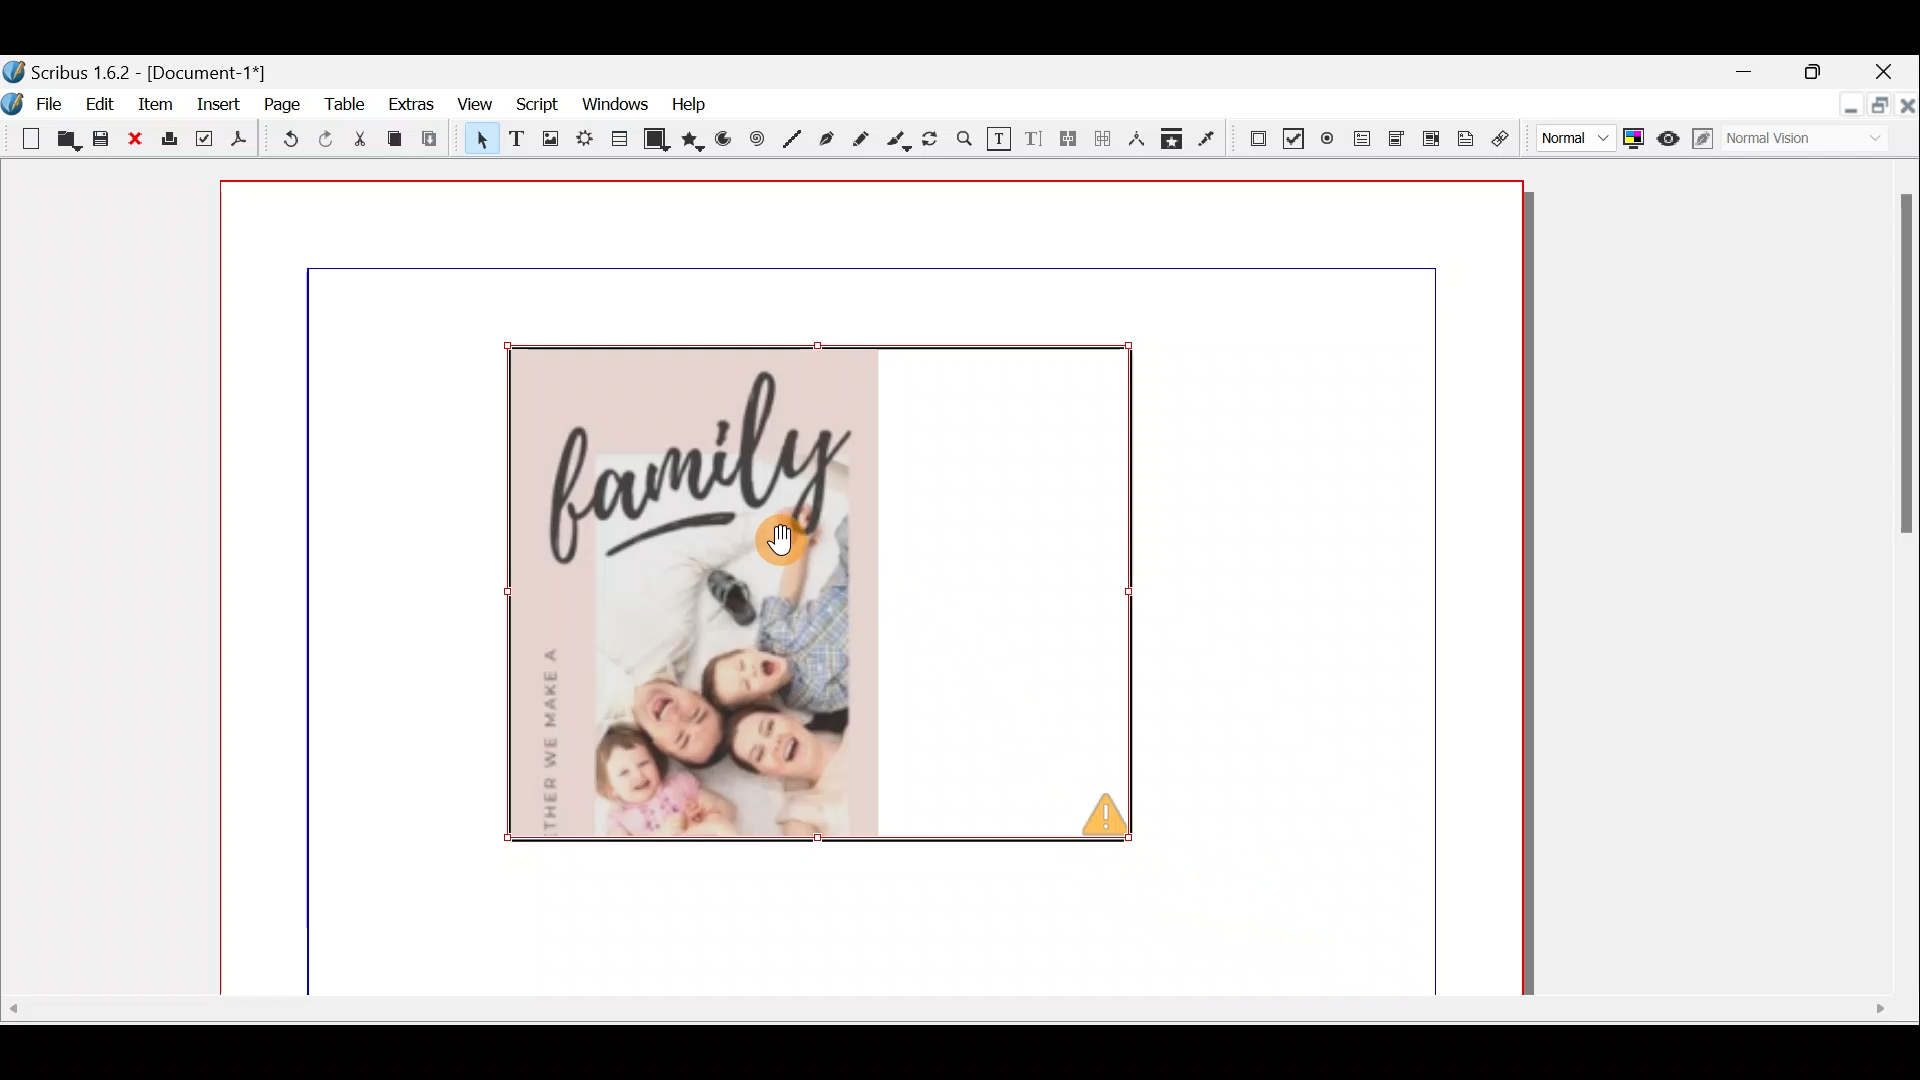 The width and height of the screenshot is (1920, 1080). What do you see at coordinates (134, 142) in the screenshot?
I see `Close` at bounding box center [134, 142].